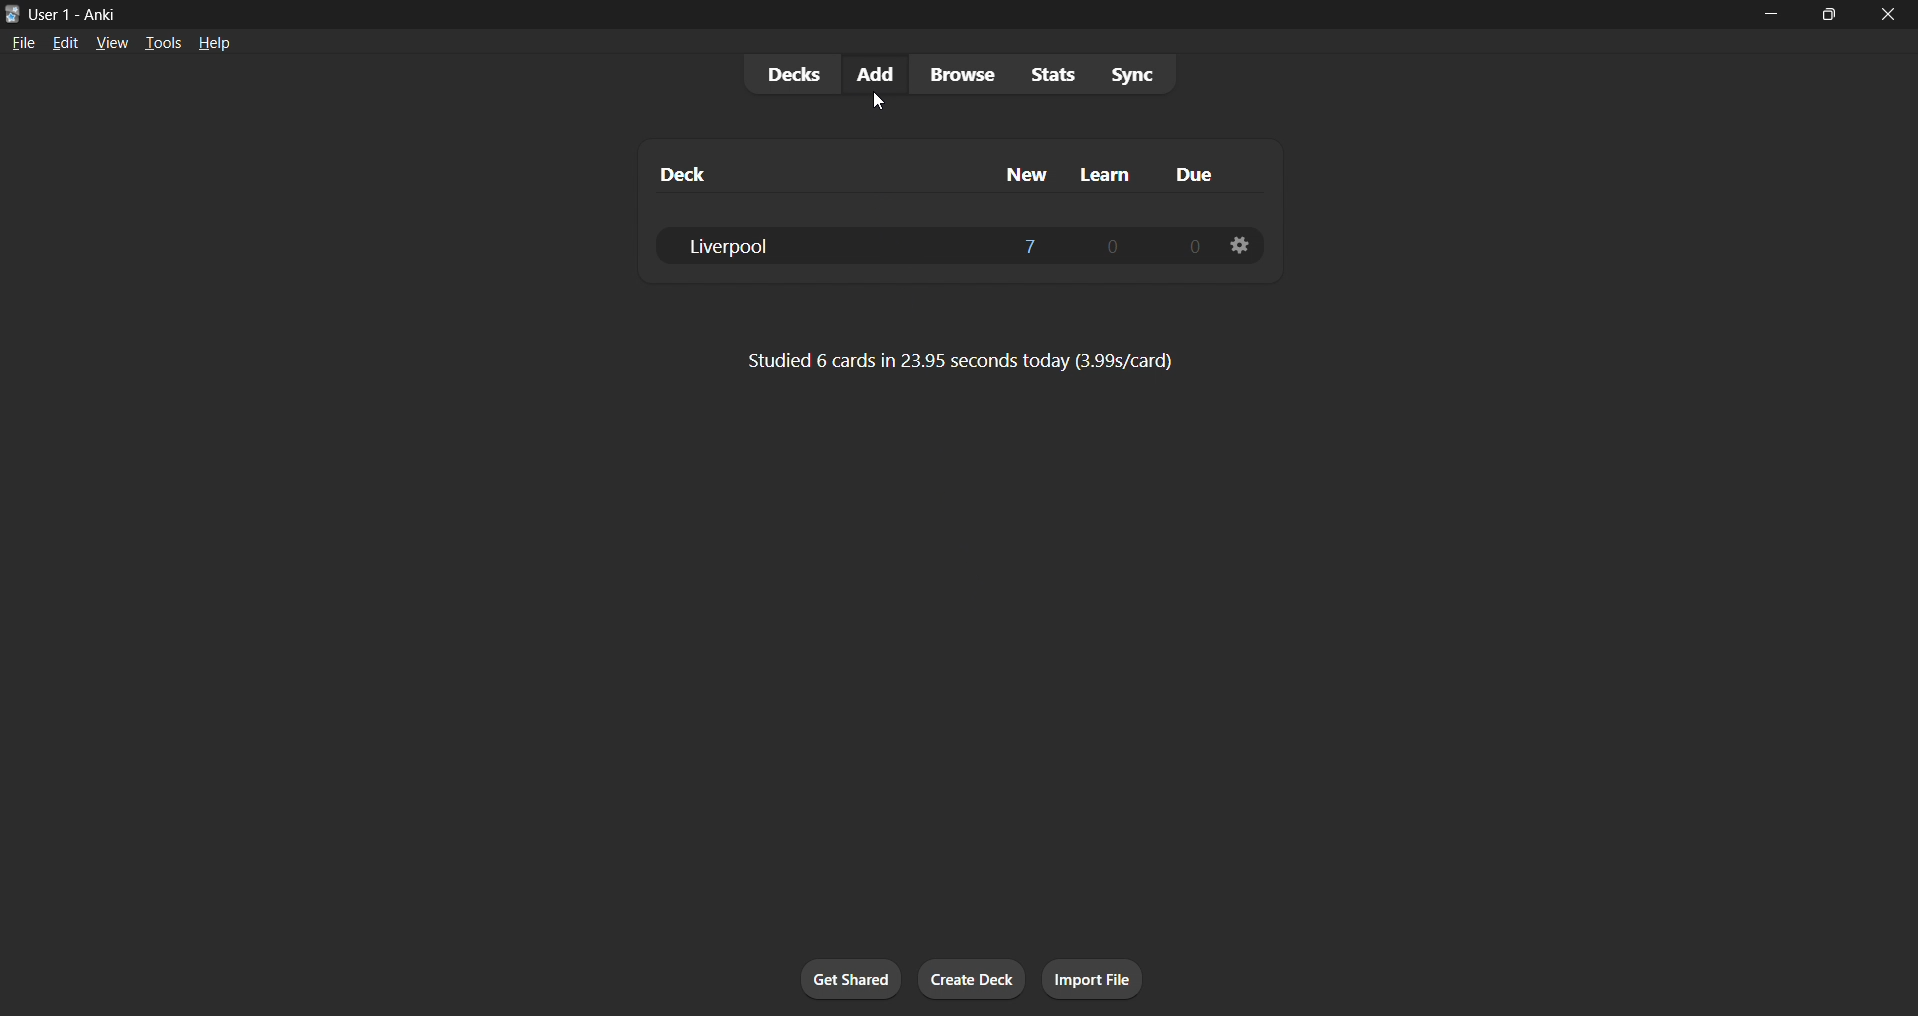 The height and width of the screenshot is (1016, 1918). I want to click on title bar, so click(864, 12).